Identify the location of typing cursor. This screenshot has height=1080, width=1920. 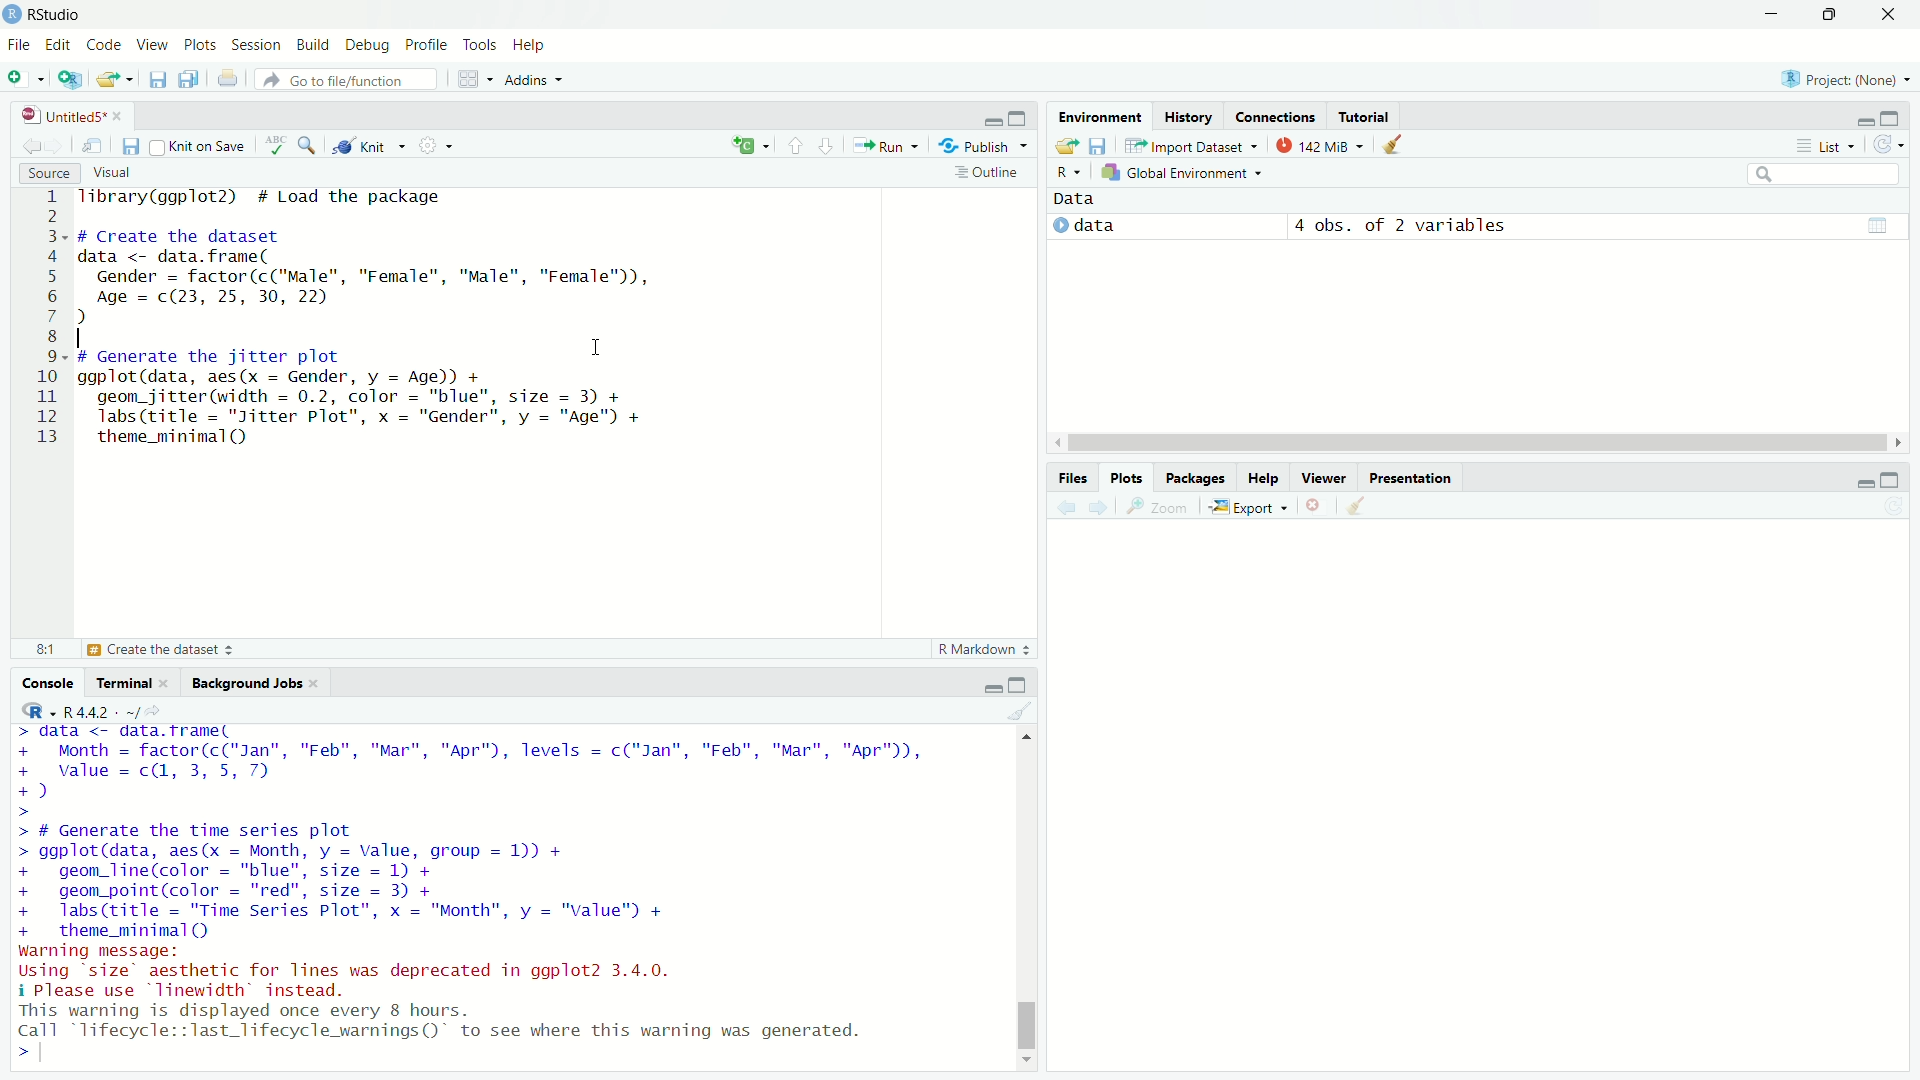
(58, 1059).